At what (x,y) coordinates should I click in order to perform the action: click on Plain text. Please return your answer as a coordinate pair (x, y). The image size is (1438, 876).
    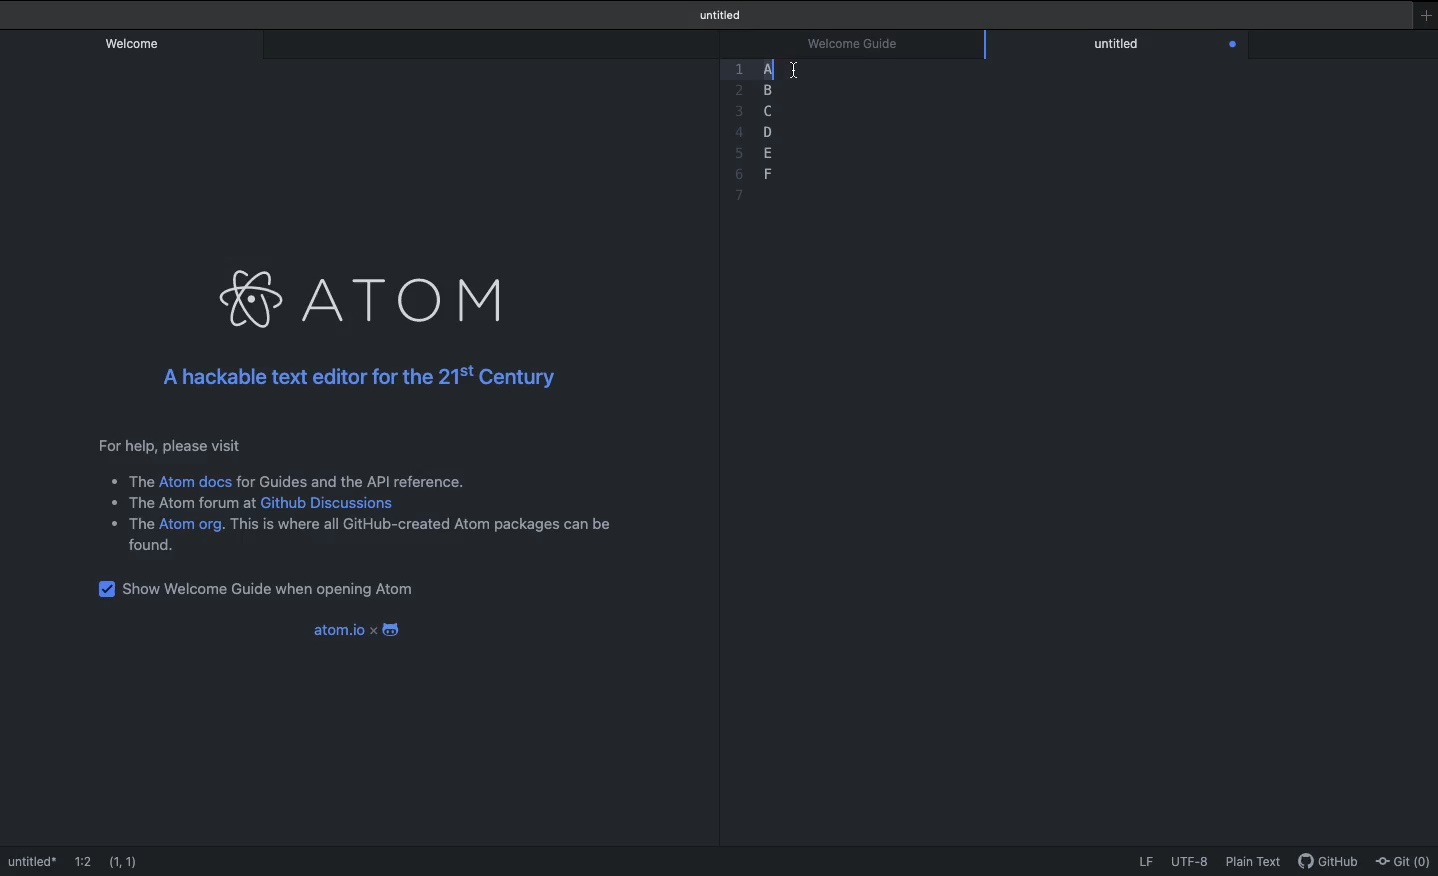
    Looking at the image, I should click on (1253, 863).